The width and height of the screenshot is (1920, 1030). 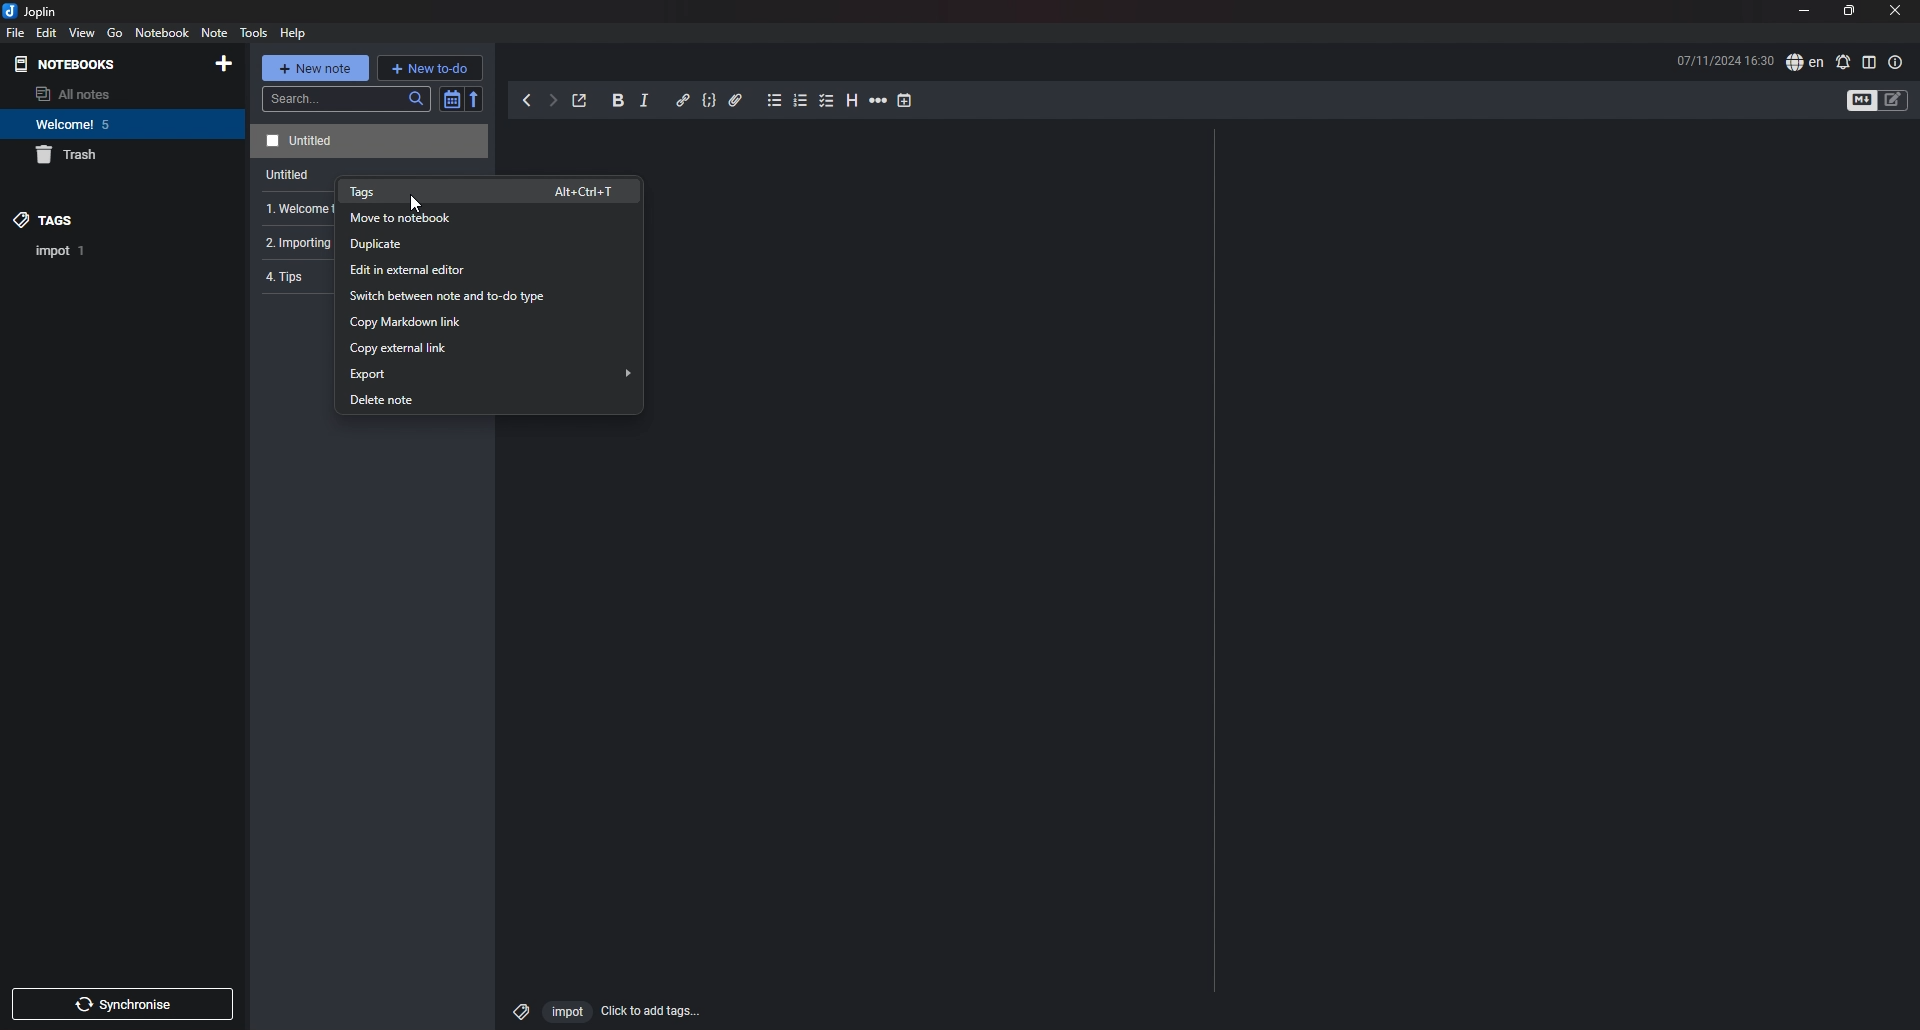 What do you see at coordinates (827, 101) in the screenshot?
I see `checkbox` at bounding box center [827, 101].